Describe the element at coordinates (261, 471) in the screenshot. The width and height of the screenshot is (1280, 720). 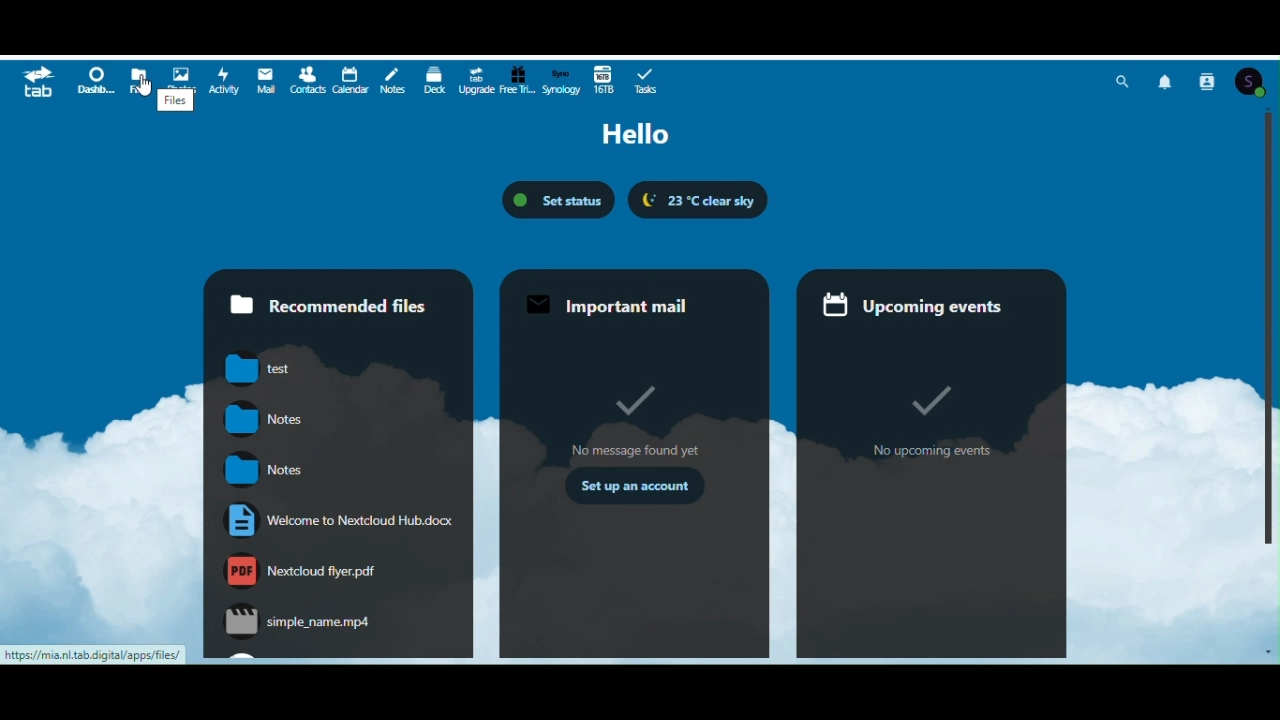
I see `notes` at that location.